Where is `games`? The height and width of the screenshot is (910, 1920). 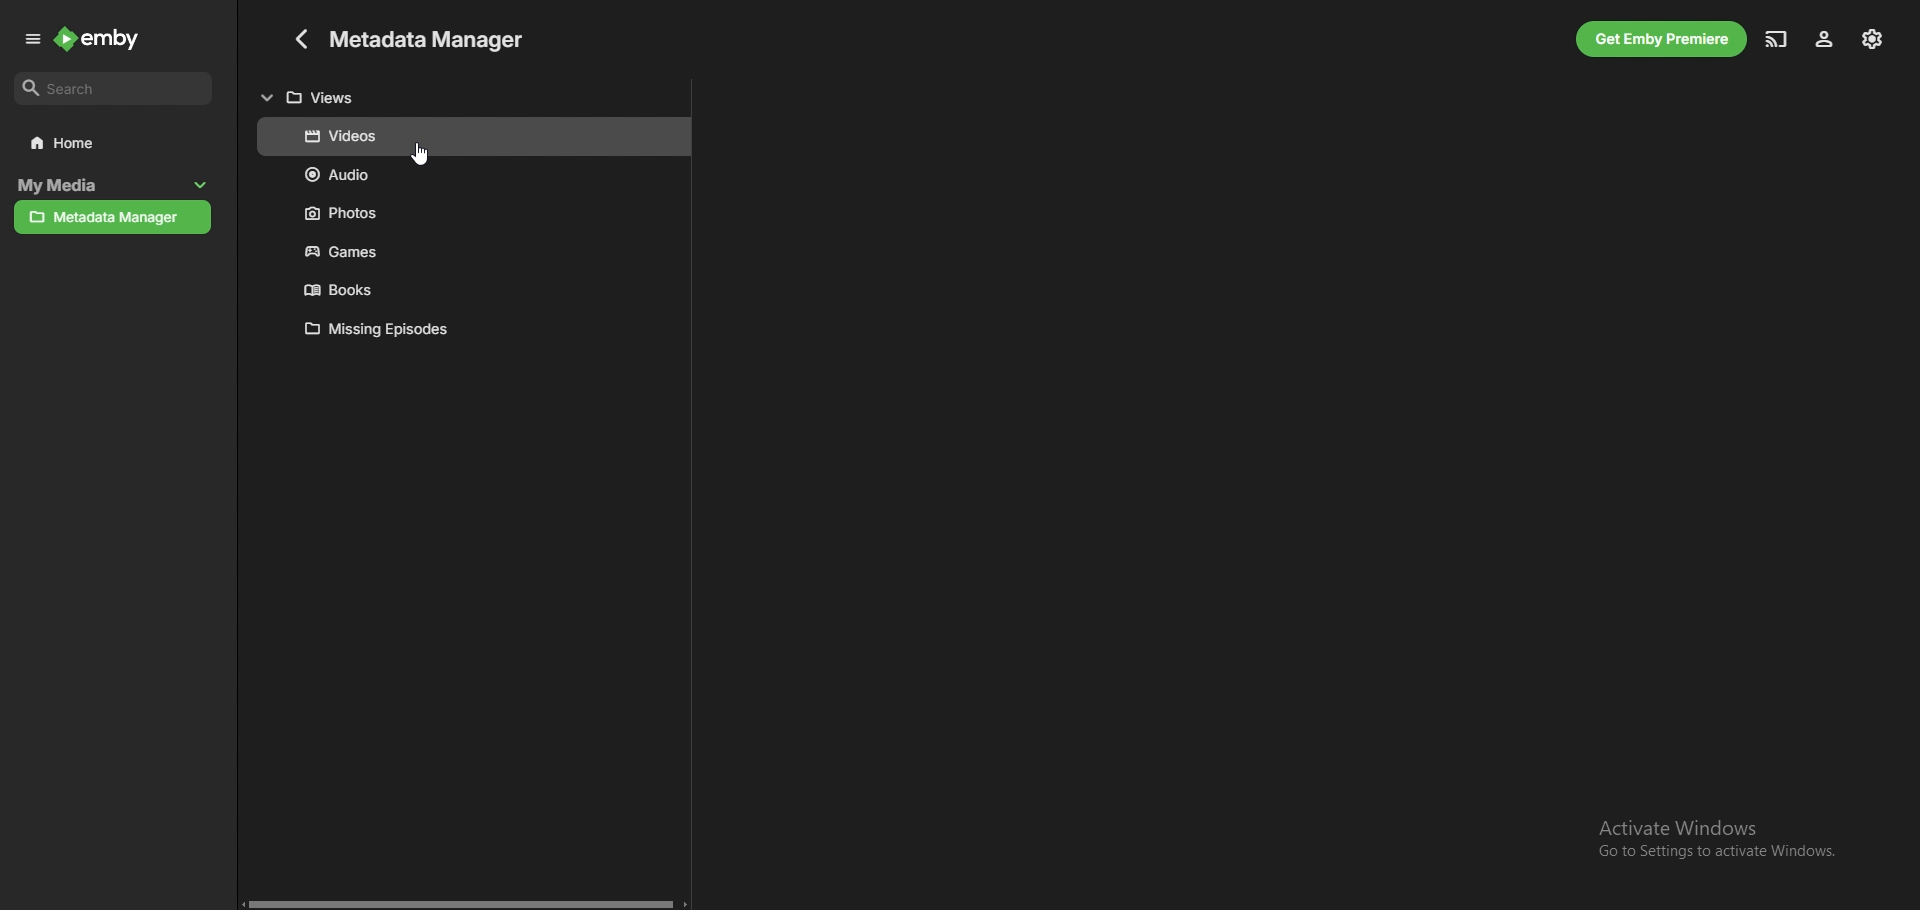
games is located at coordinates (473, 249).